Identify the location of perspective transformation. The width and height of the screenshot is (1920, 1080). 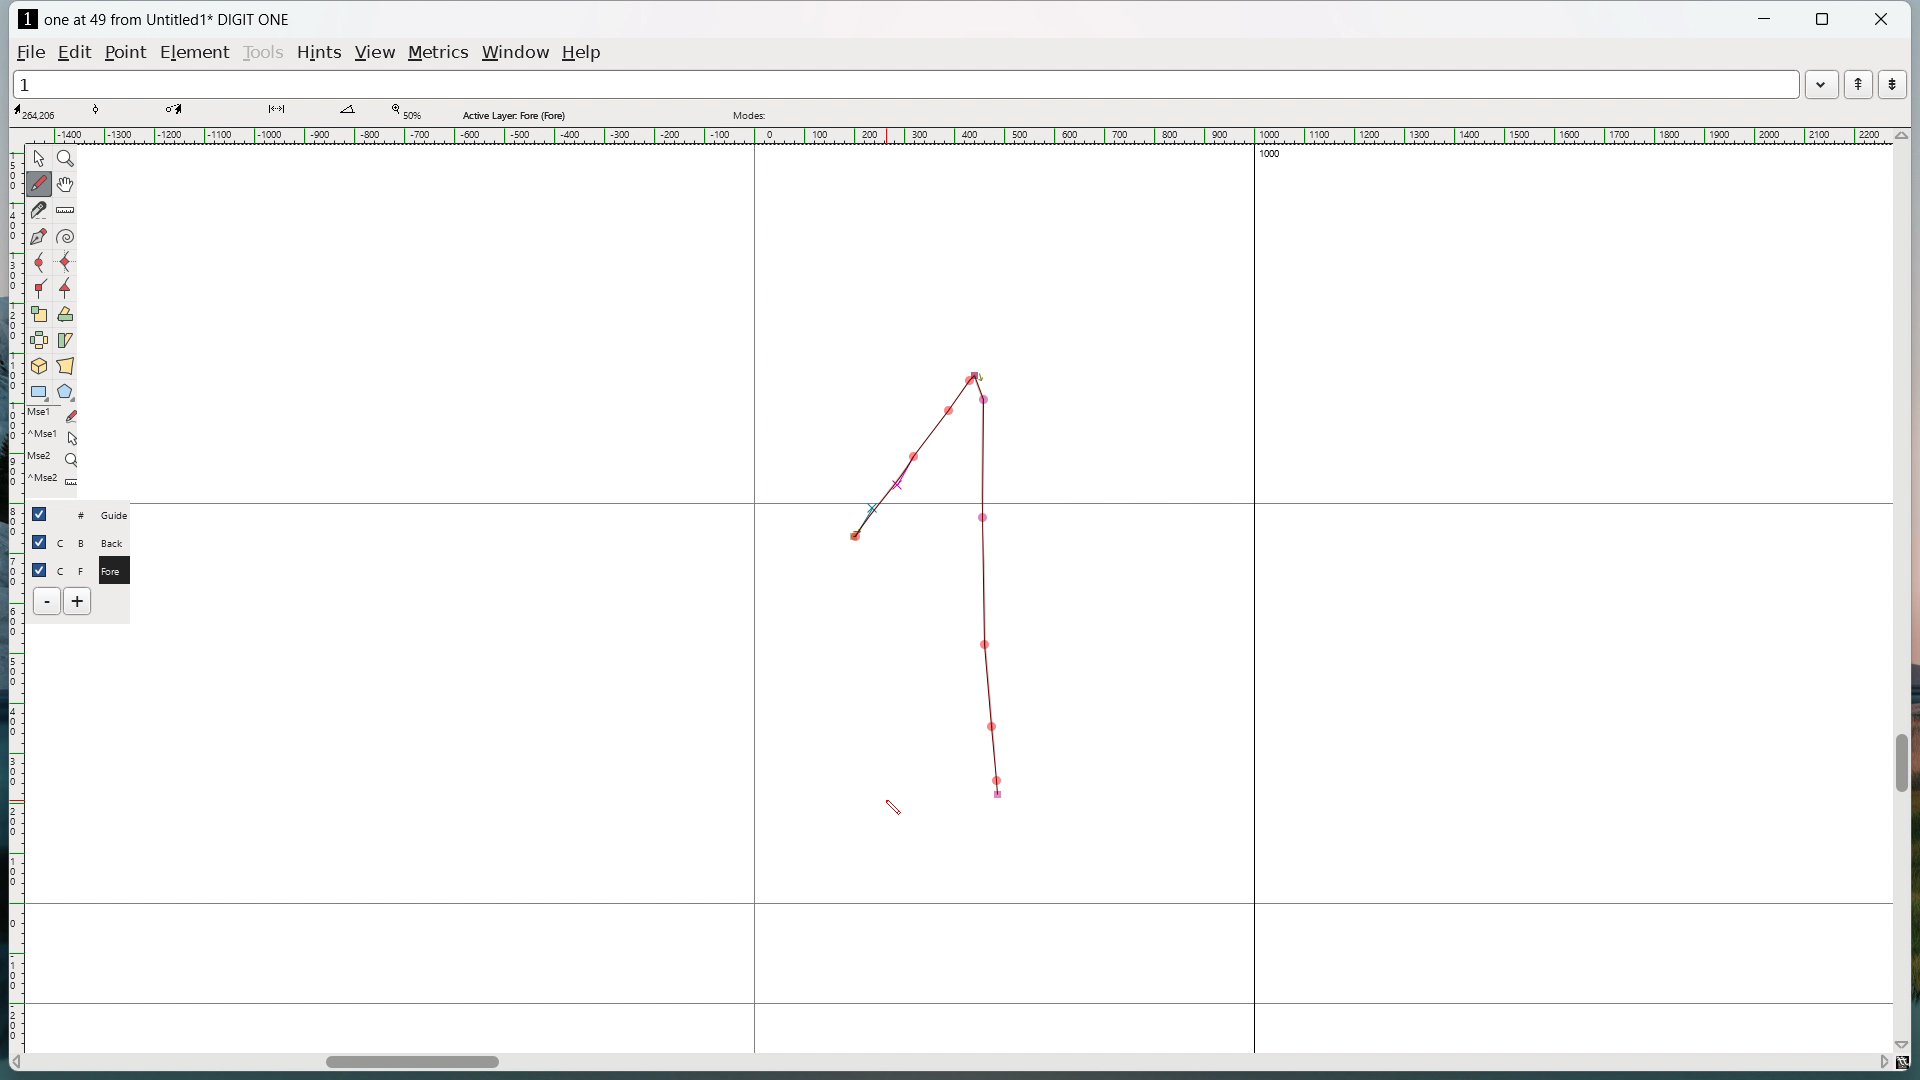
(65, 365).